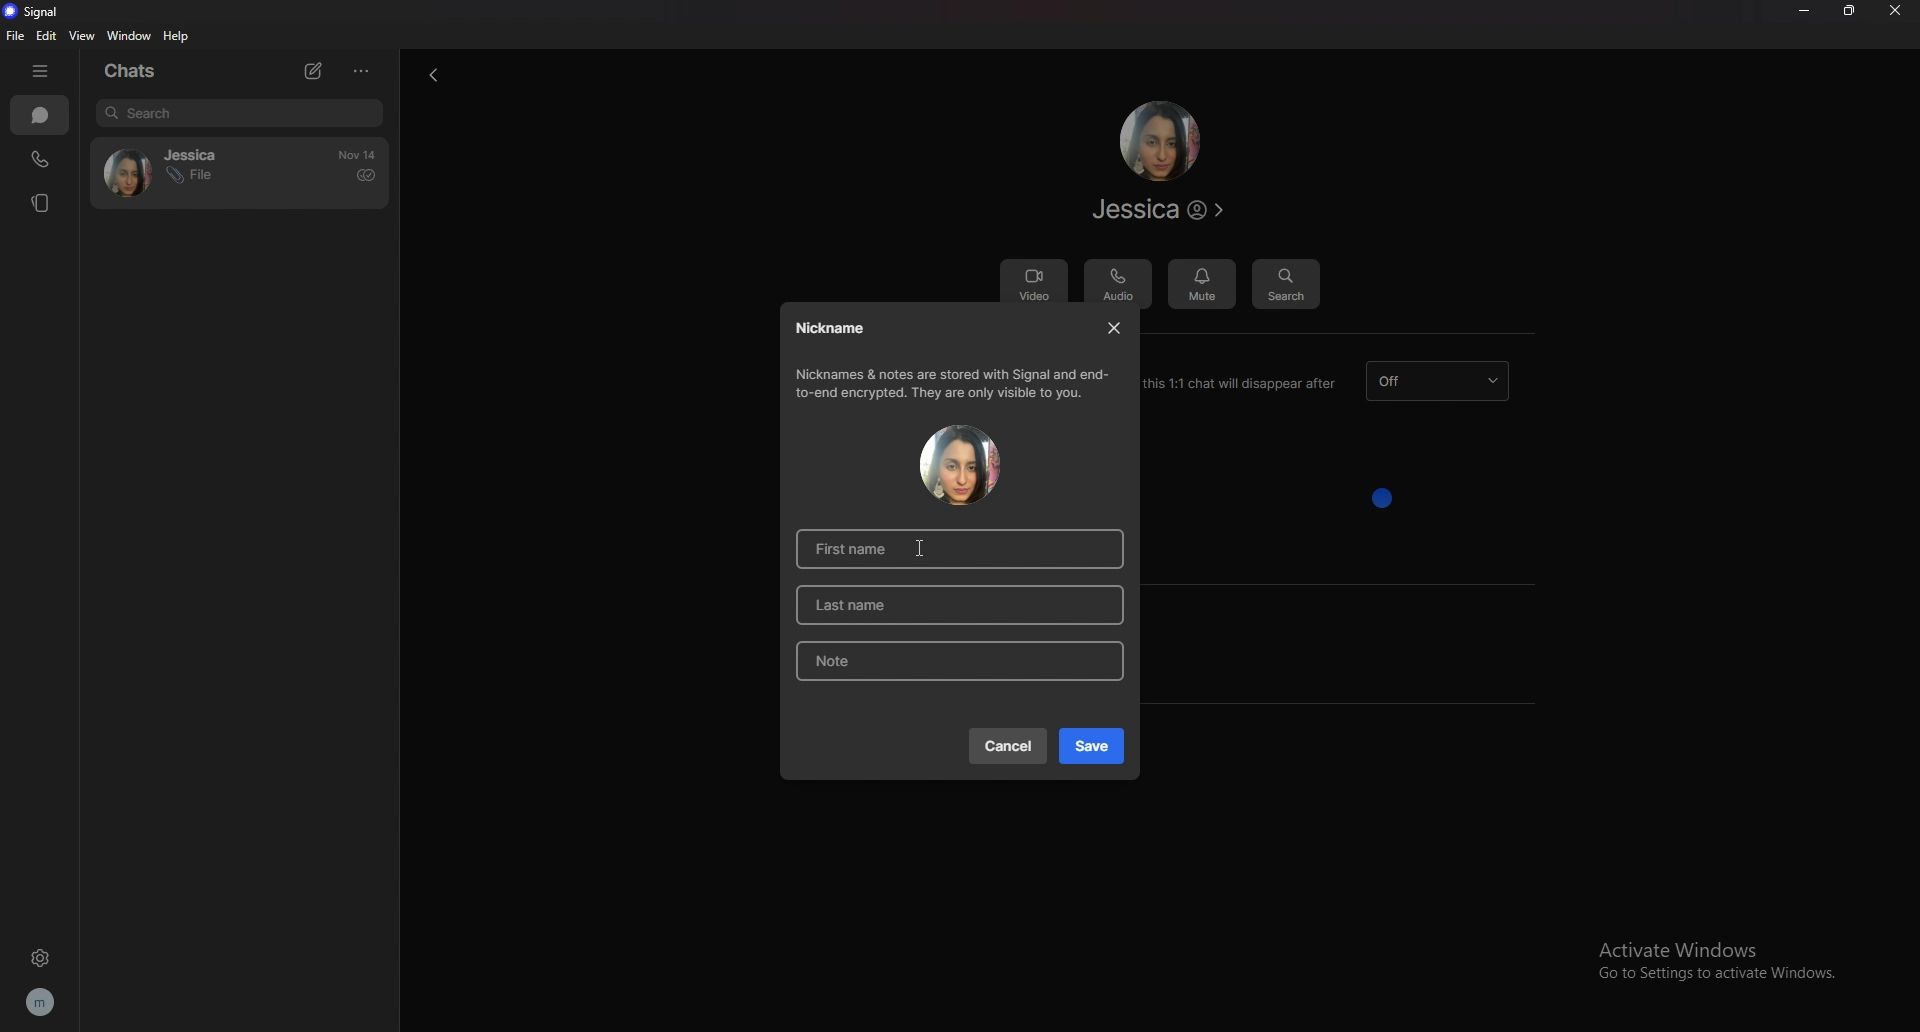 Image resolution: width=1920 pixels, height=1032 pixels. Describe the element at coordinates (43, 156) in the screenshot. I see `calls` at that location.